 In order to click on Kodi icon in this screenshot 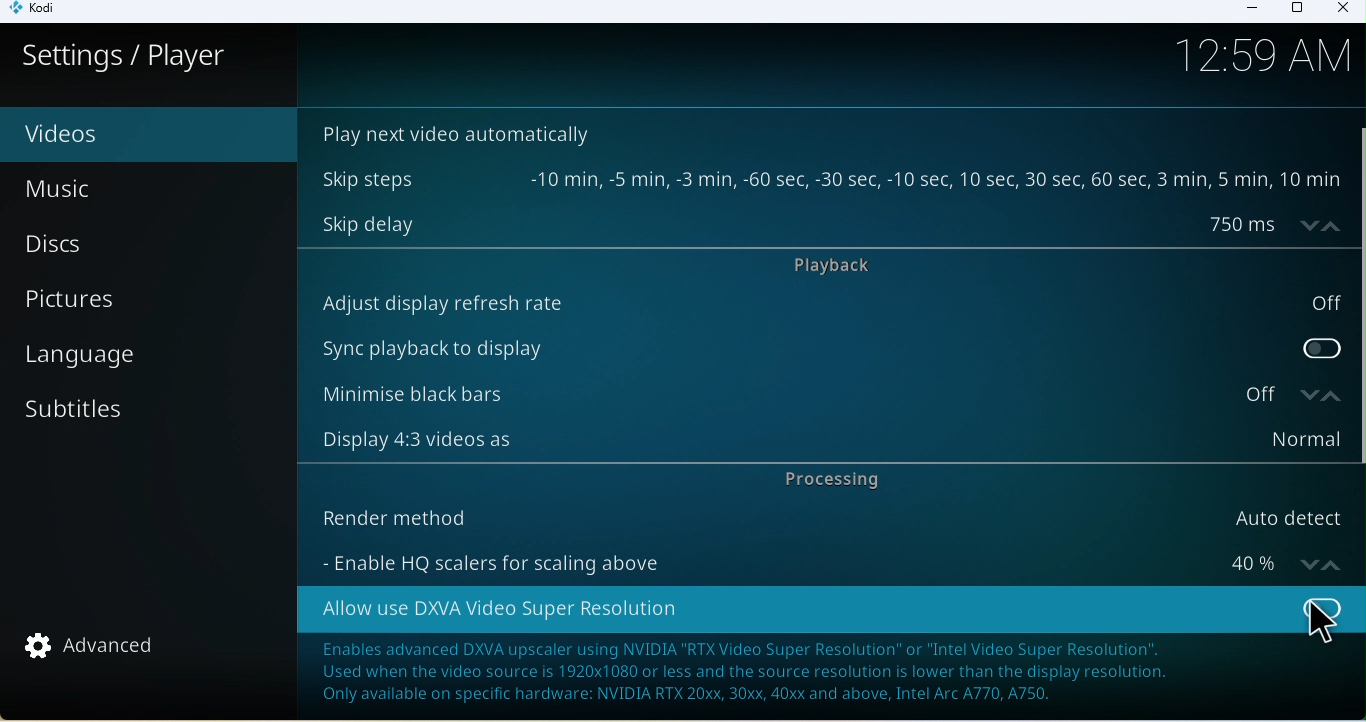, I will do `click(41, 12)`.